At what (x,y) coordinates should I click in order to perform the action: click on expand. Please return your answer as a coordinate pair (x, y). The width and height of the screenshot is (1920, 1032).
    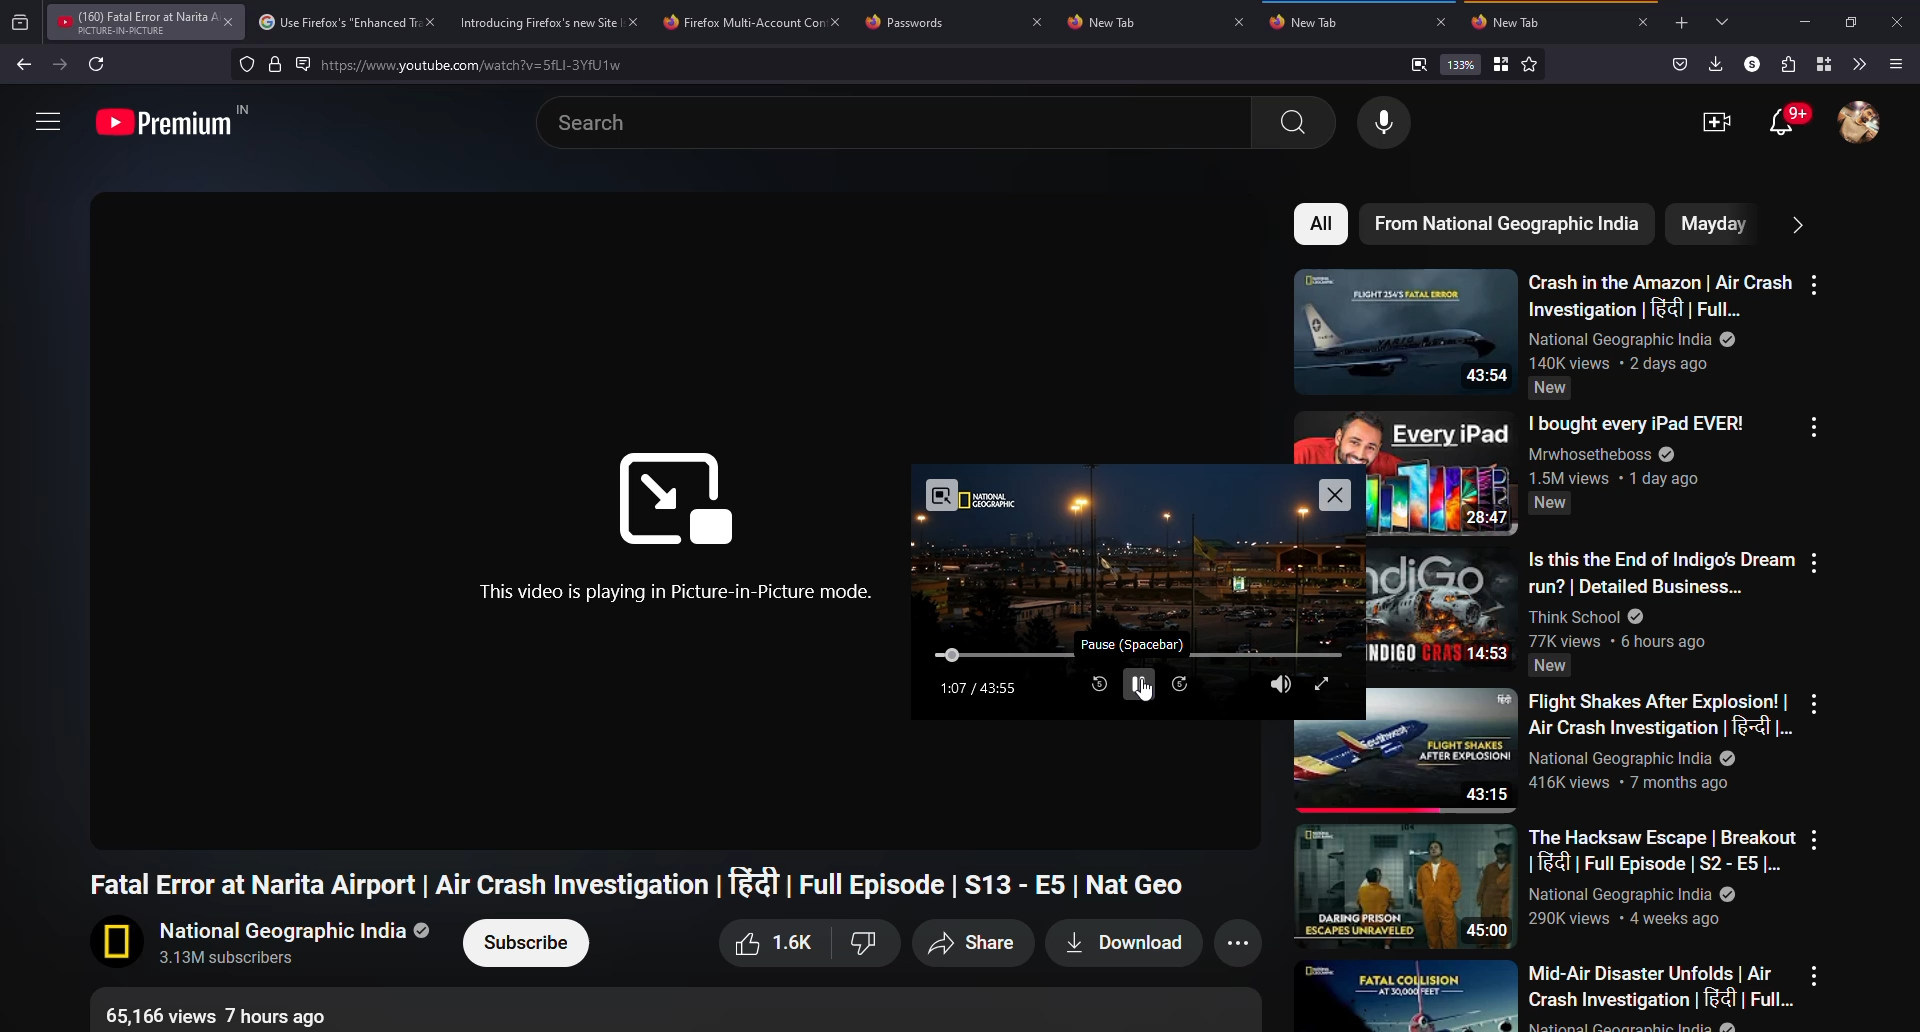
    Looking at the image, I should click on (1322, 683).